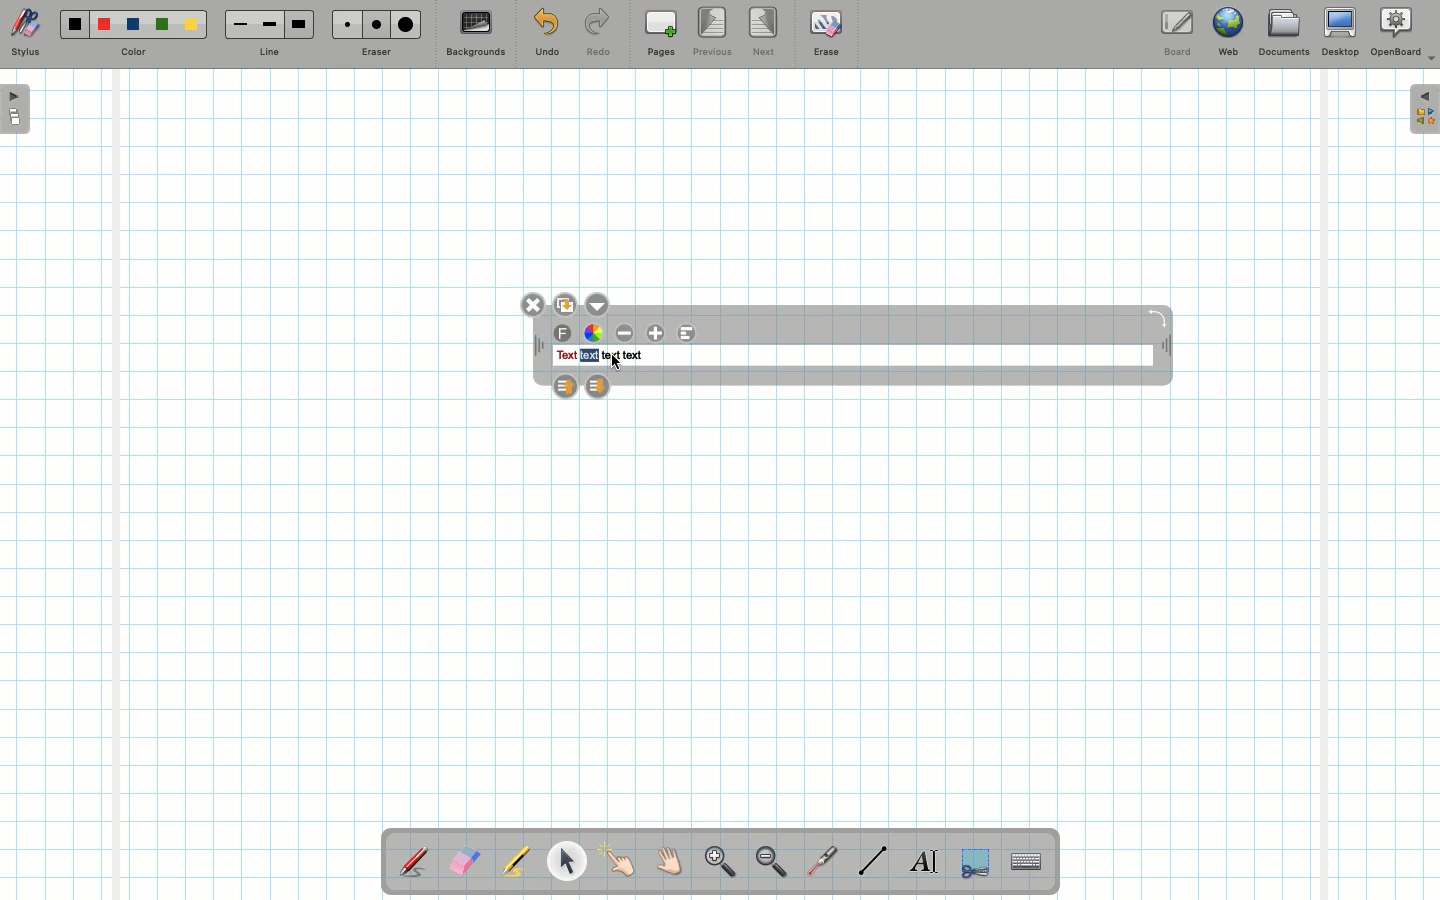 This screenshot has width=1440, height=900. I want to click on Laser pointer, so click(818, 862).